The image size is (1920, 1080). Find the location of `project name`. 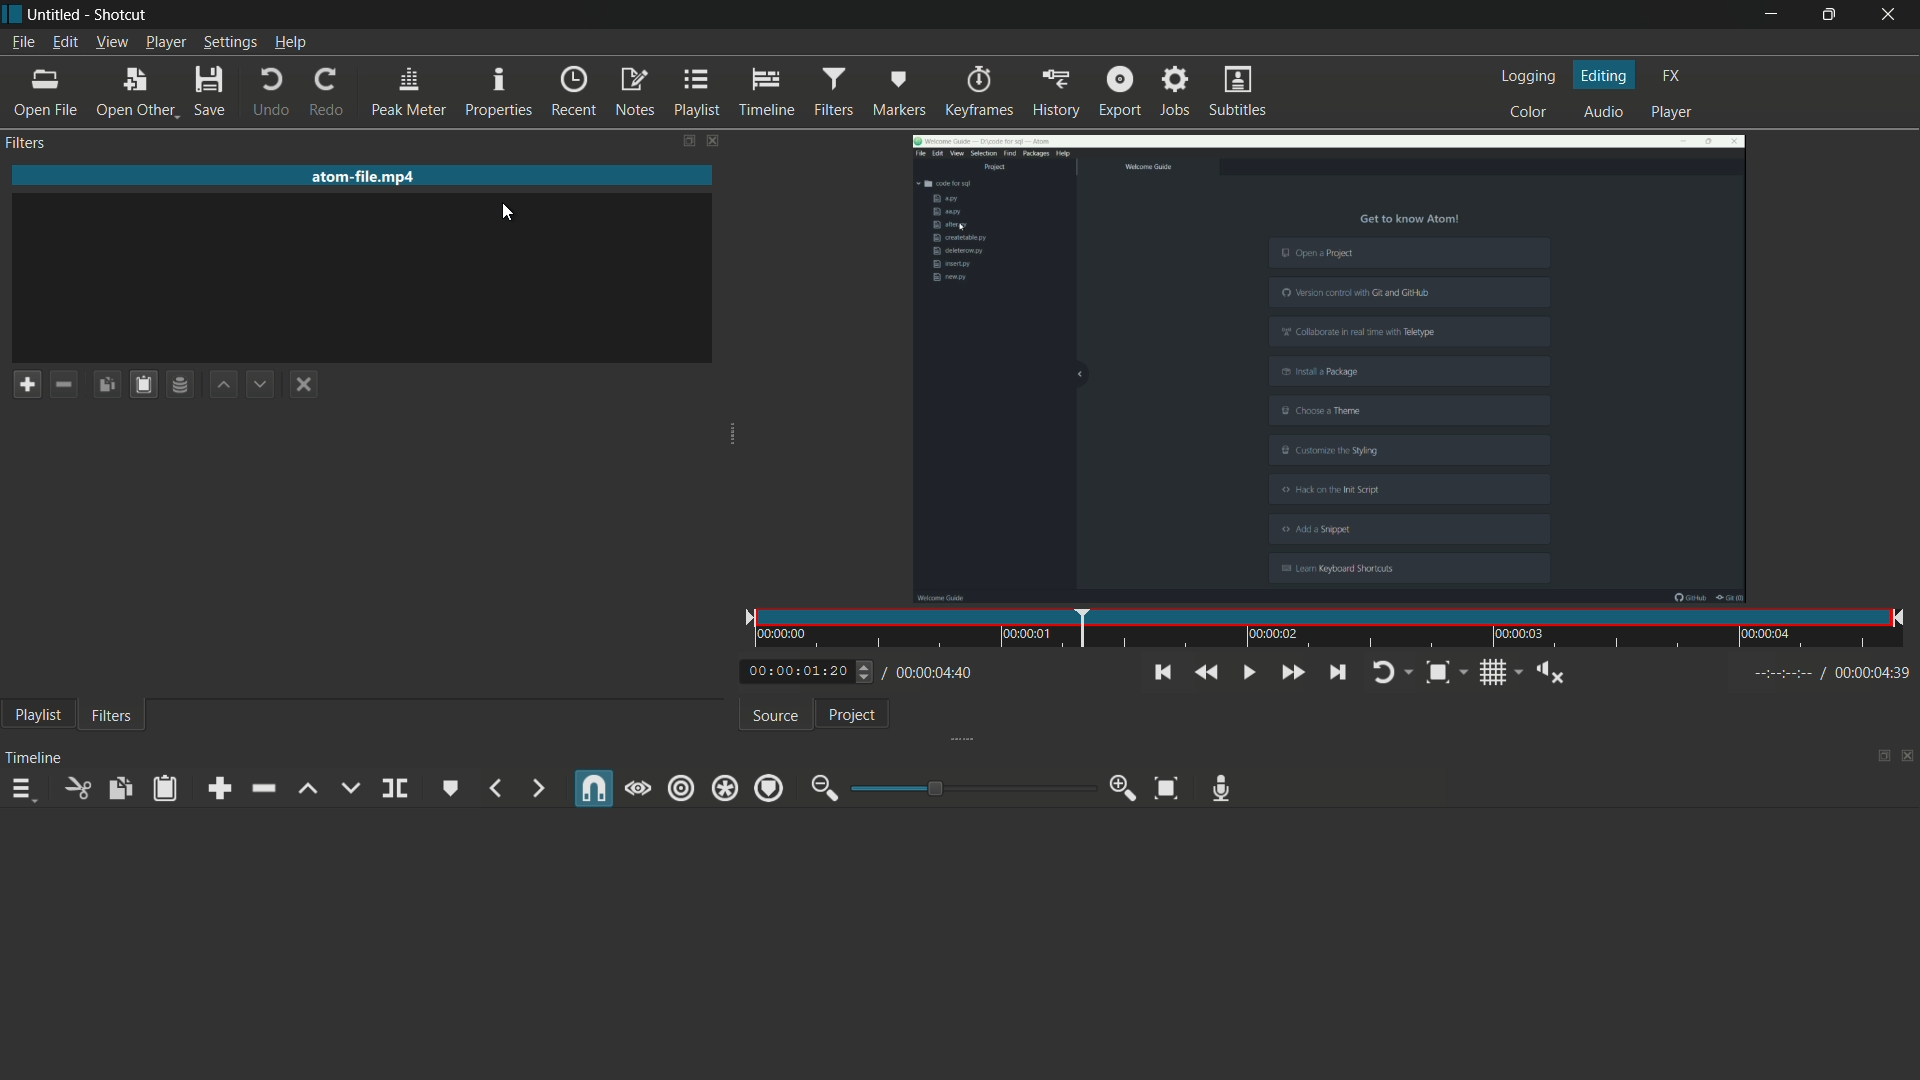

project name is located at coordinates (57, 14).